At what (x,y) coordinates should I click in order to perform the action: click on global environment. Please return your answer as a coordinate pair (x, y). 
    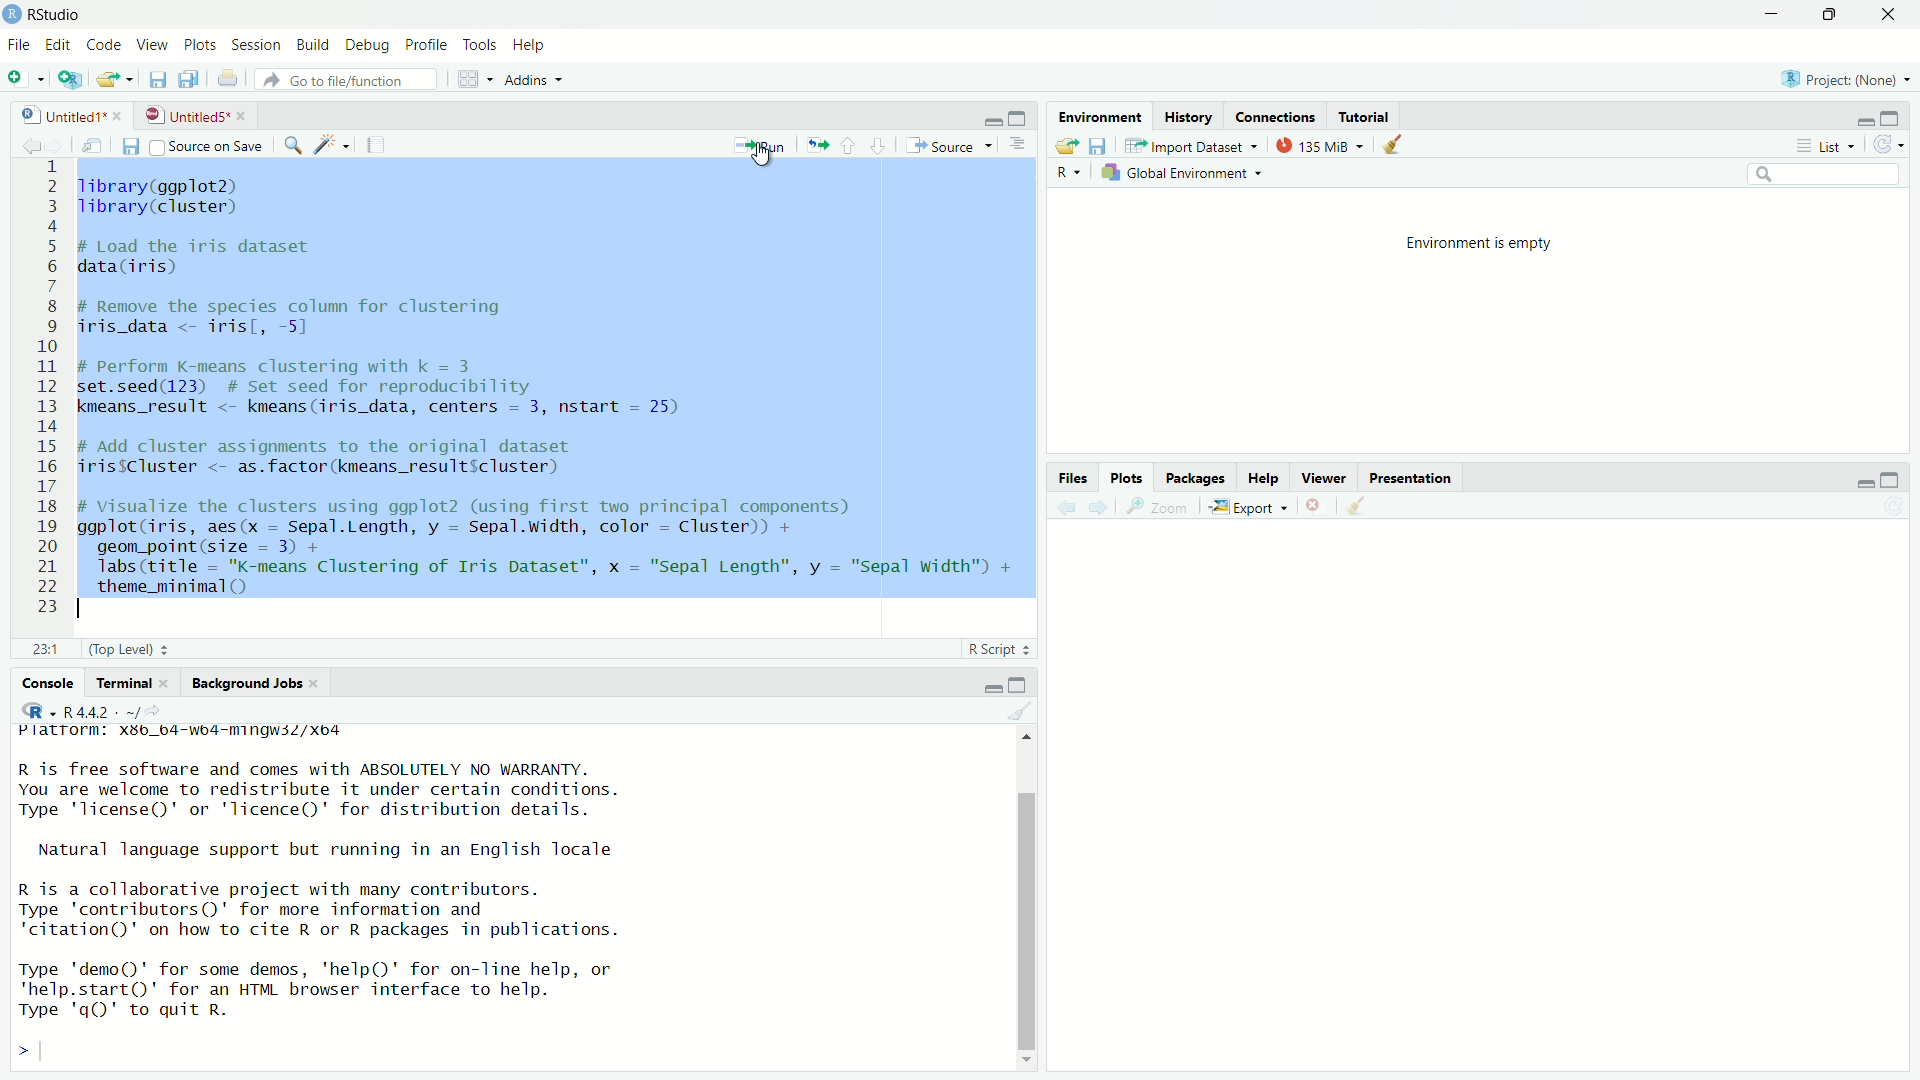
    Looking at the image, I should click on (1186, 174).